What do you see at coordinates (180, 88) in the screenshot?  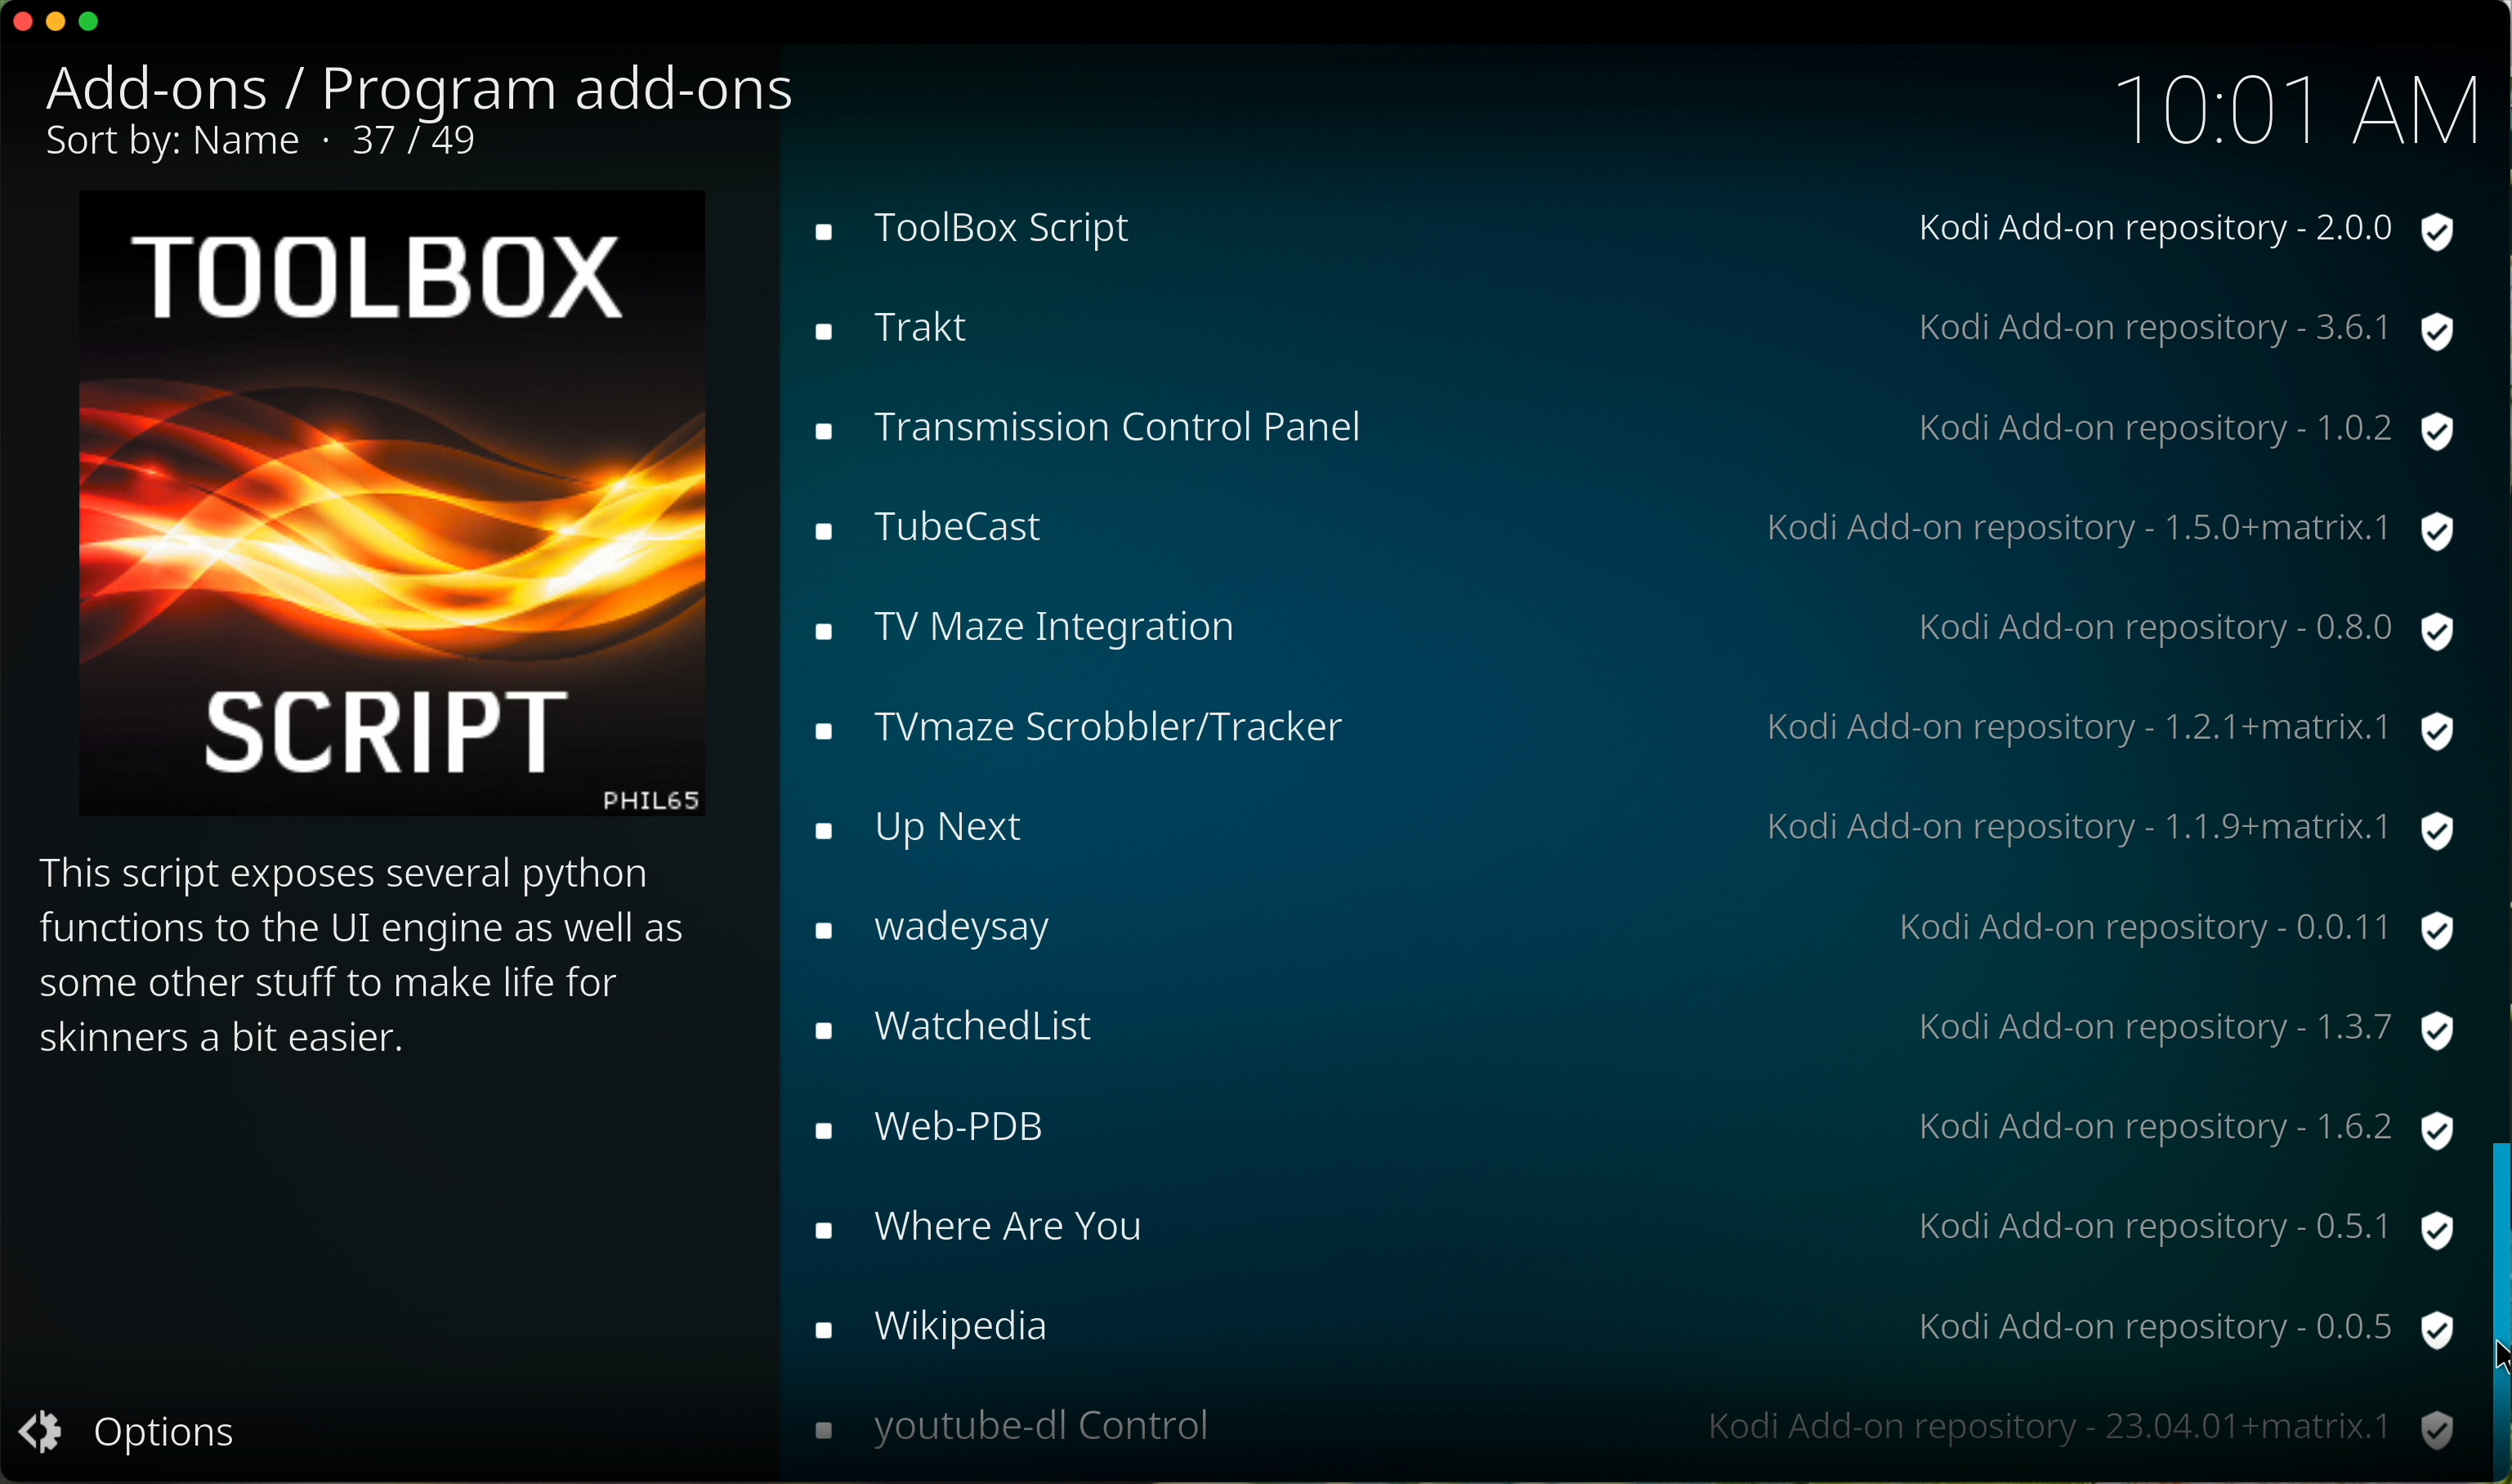 I see `add-ons ` at bounding box center [180, 88].